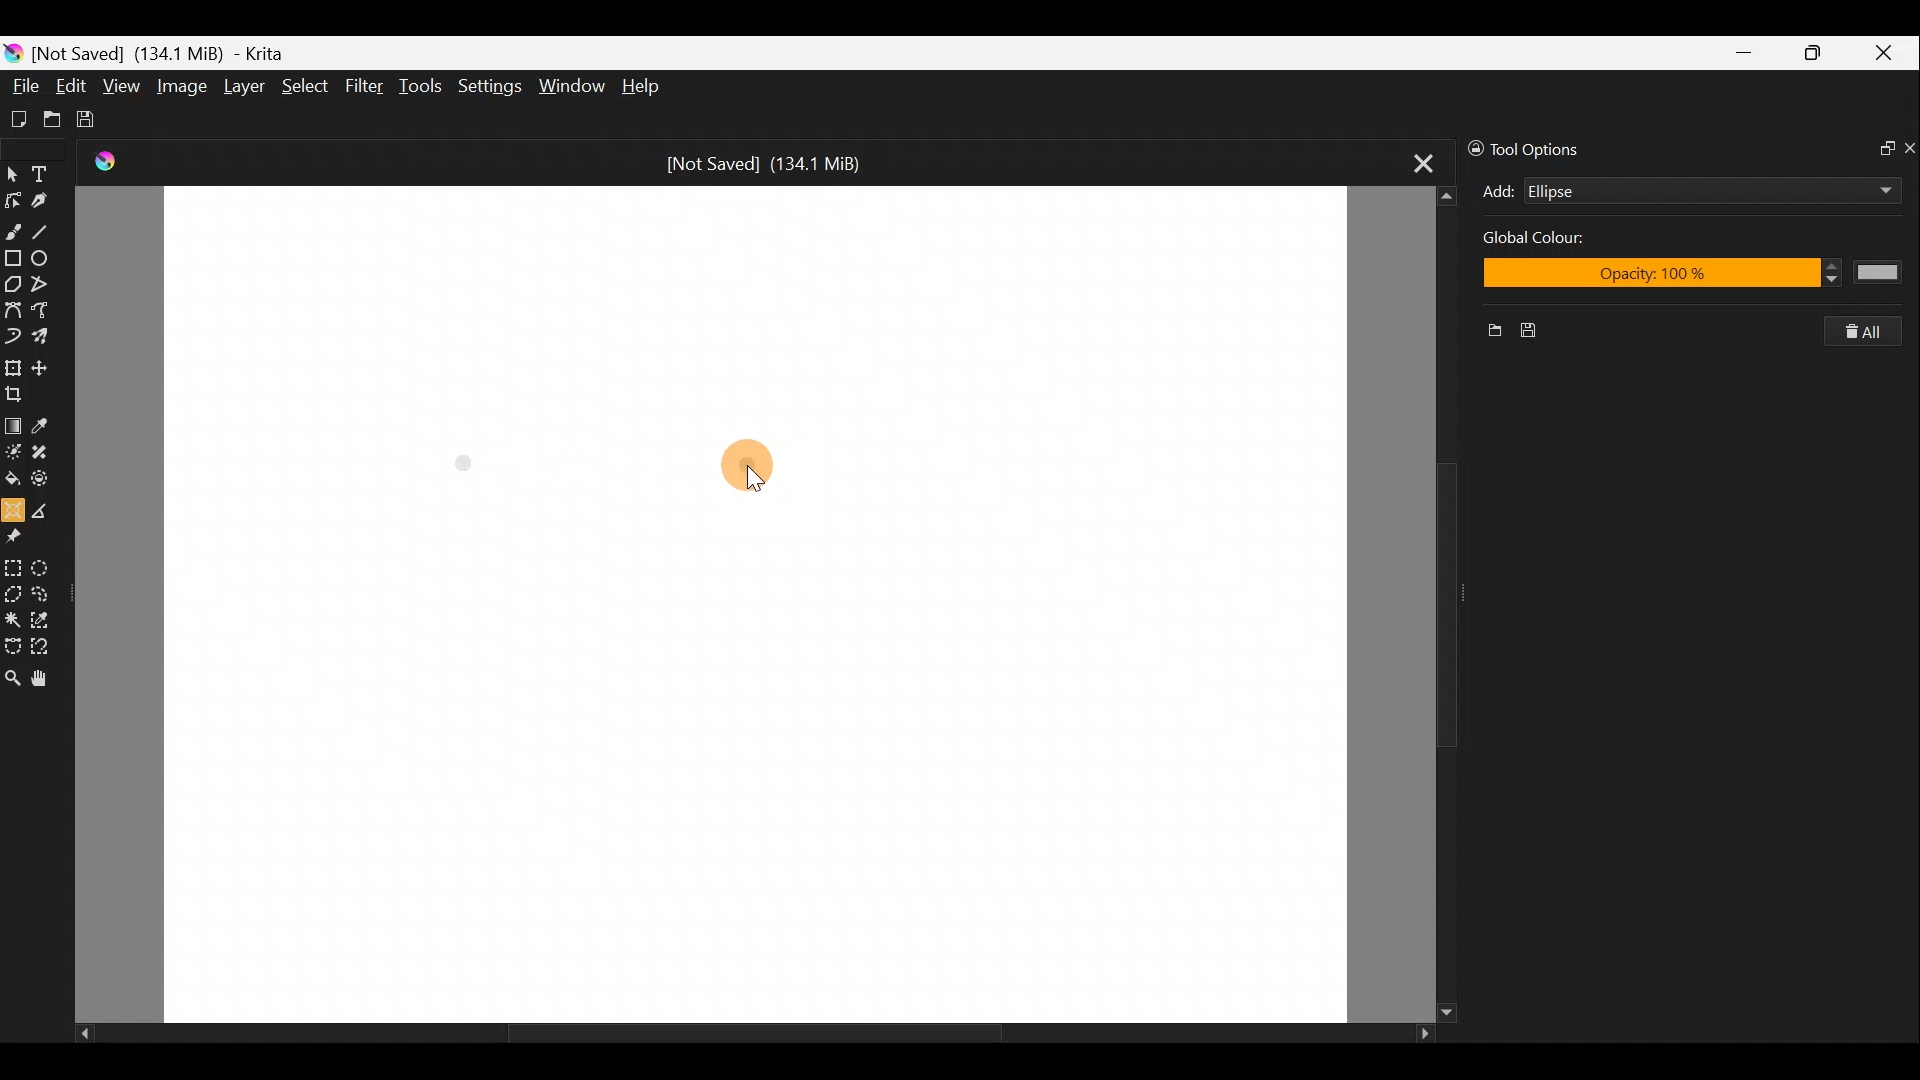 This screenshot has width=1920, height=1080. Describe the element at coordinates (1542, 147) in the screenshot. I see `Tool options` at that location.